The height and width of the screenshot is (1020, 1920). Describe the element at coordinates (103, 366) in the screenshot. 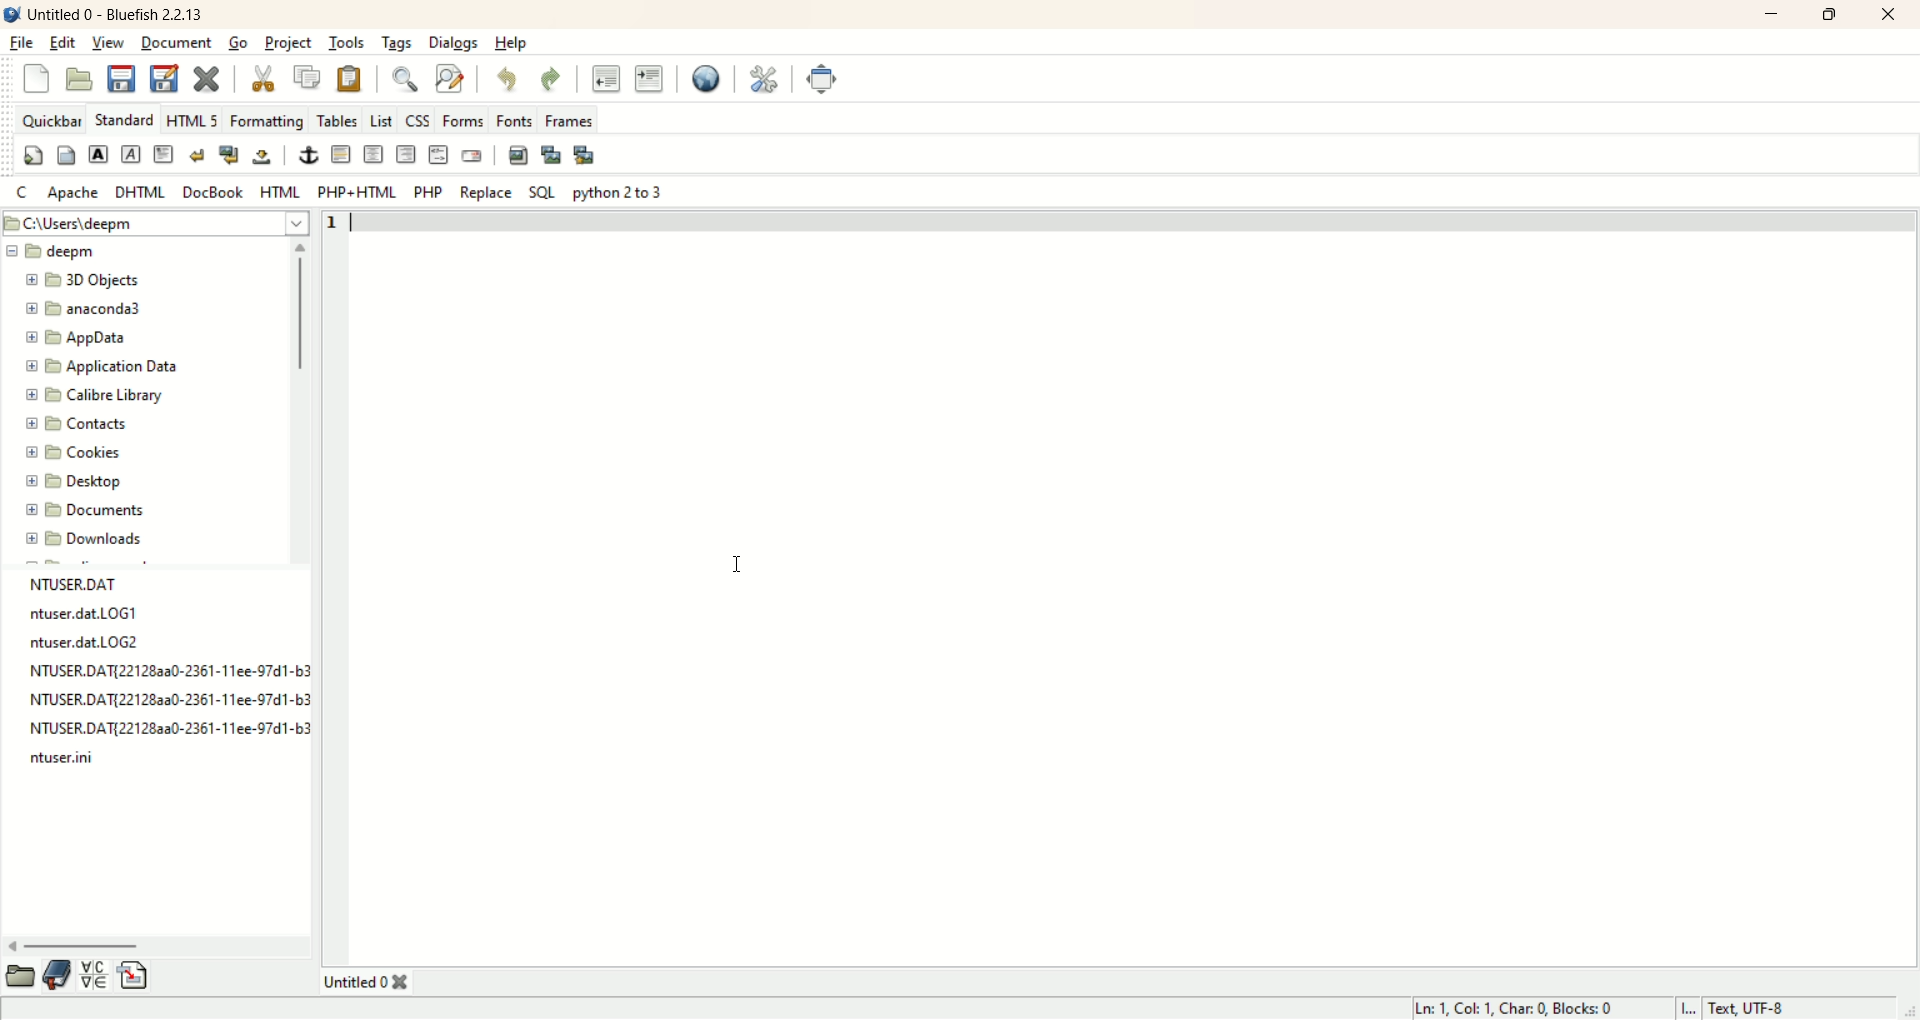

I see `application` at that location.